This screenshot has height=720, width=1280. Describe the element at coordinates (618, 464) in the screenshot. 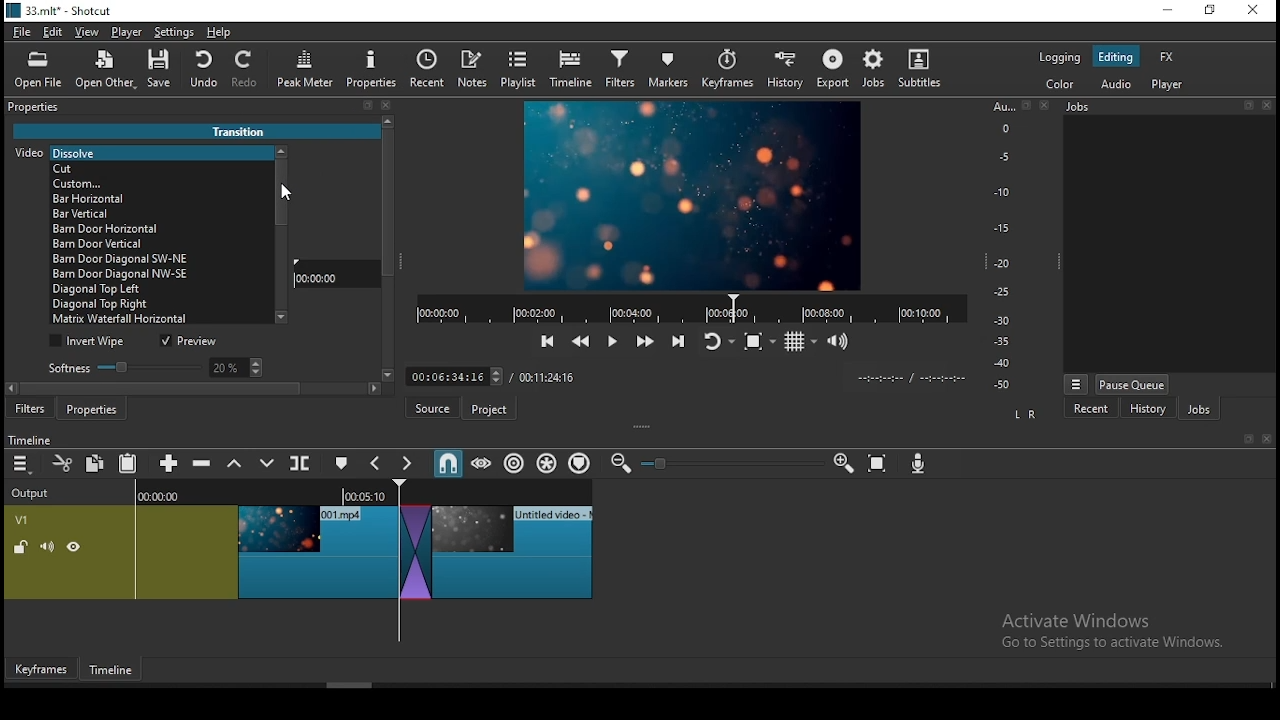

I see `zoom timeline out` at that location.